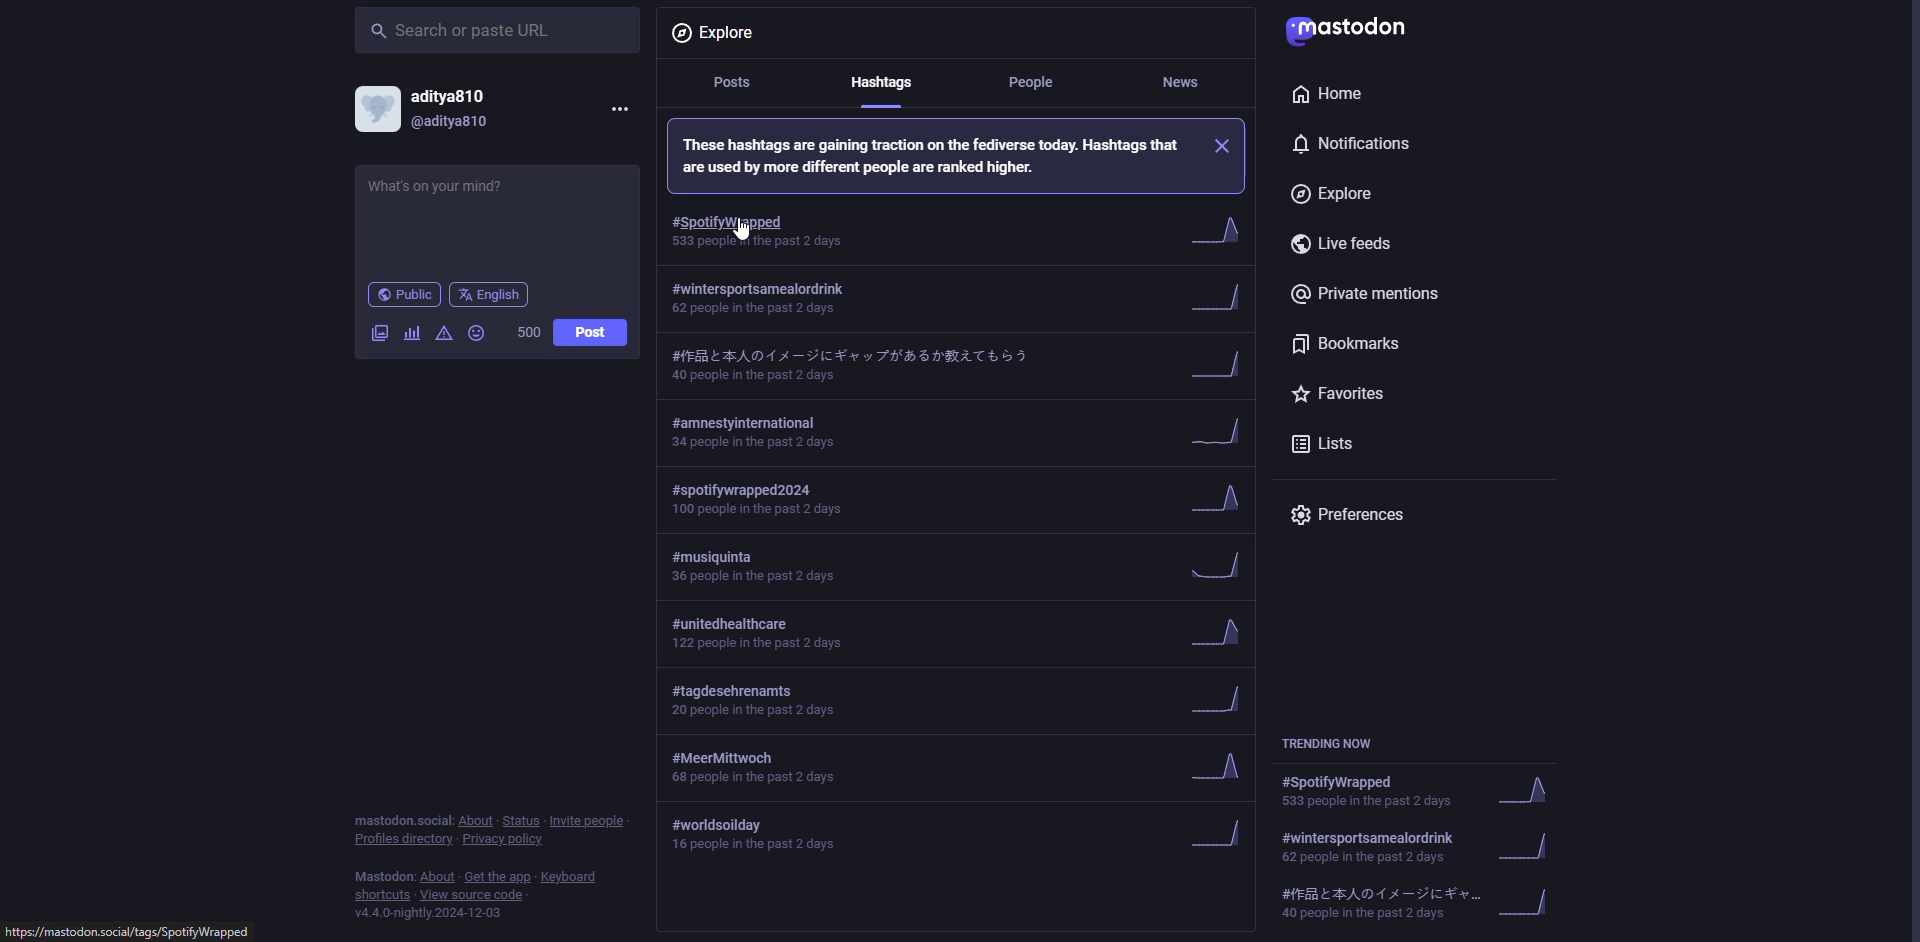 Image resolution: width=1920 pixels, height=942 pixels. What do you see at coordinates (768, 633) in the screenshot?
I see `hashtag` at bounding box center [768, 633].